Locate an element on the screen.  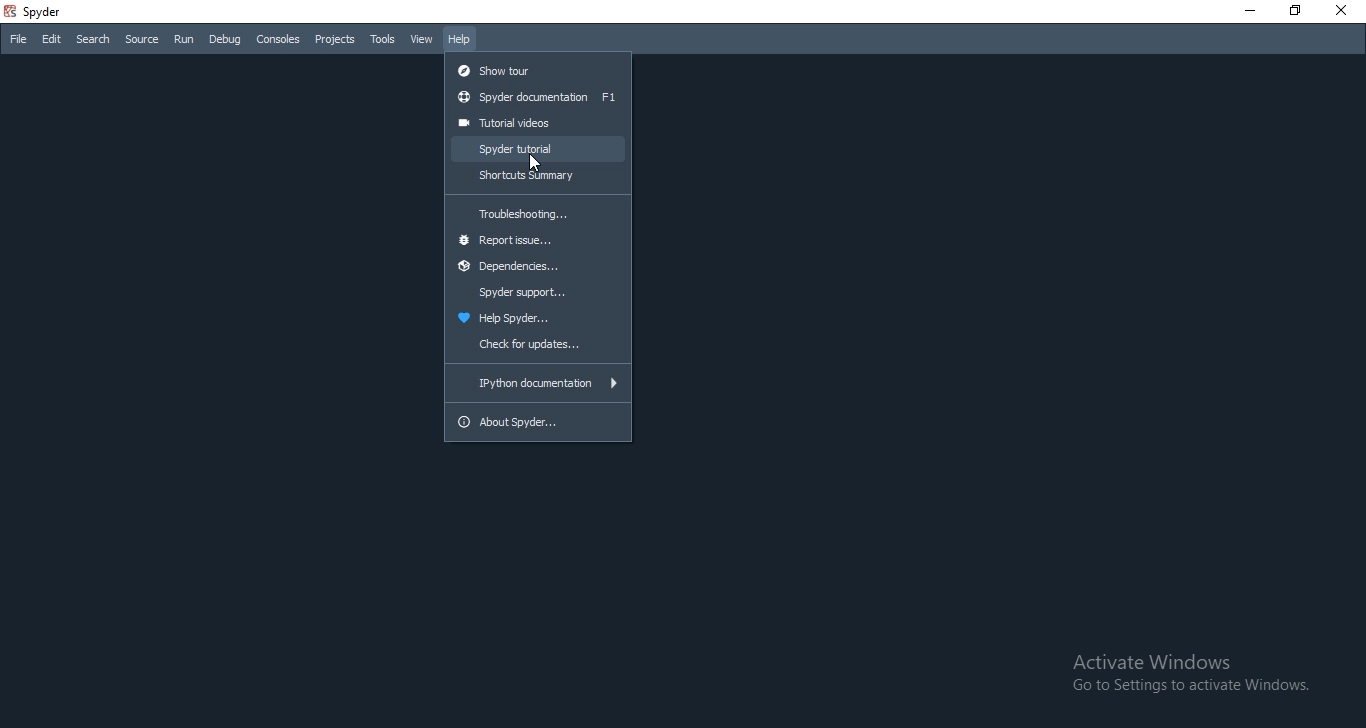
tutorial videos is located at coordinates (538, 123).